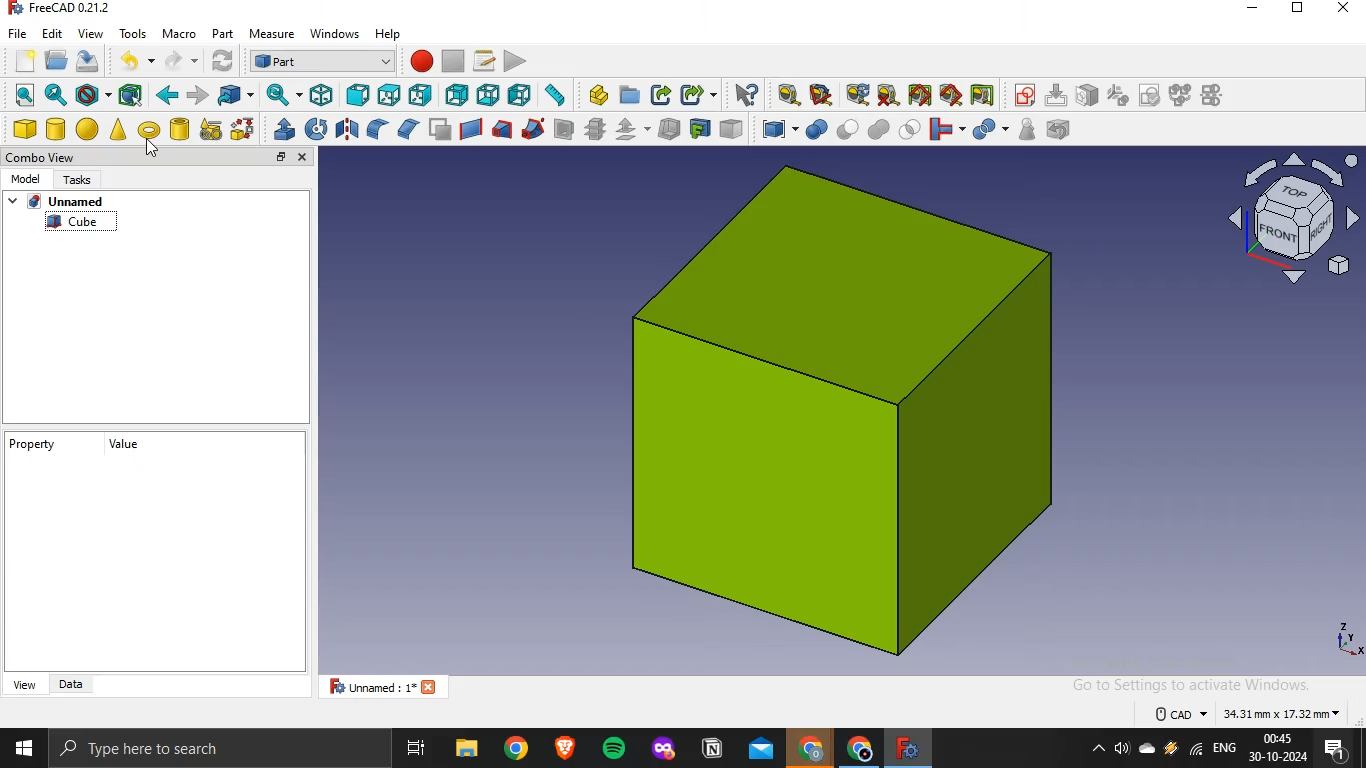 This screenshot has width=1366, height=768. Describe the element at coordinates (1348, 637) in the screenshot. I see `axes icon` at that location.